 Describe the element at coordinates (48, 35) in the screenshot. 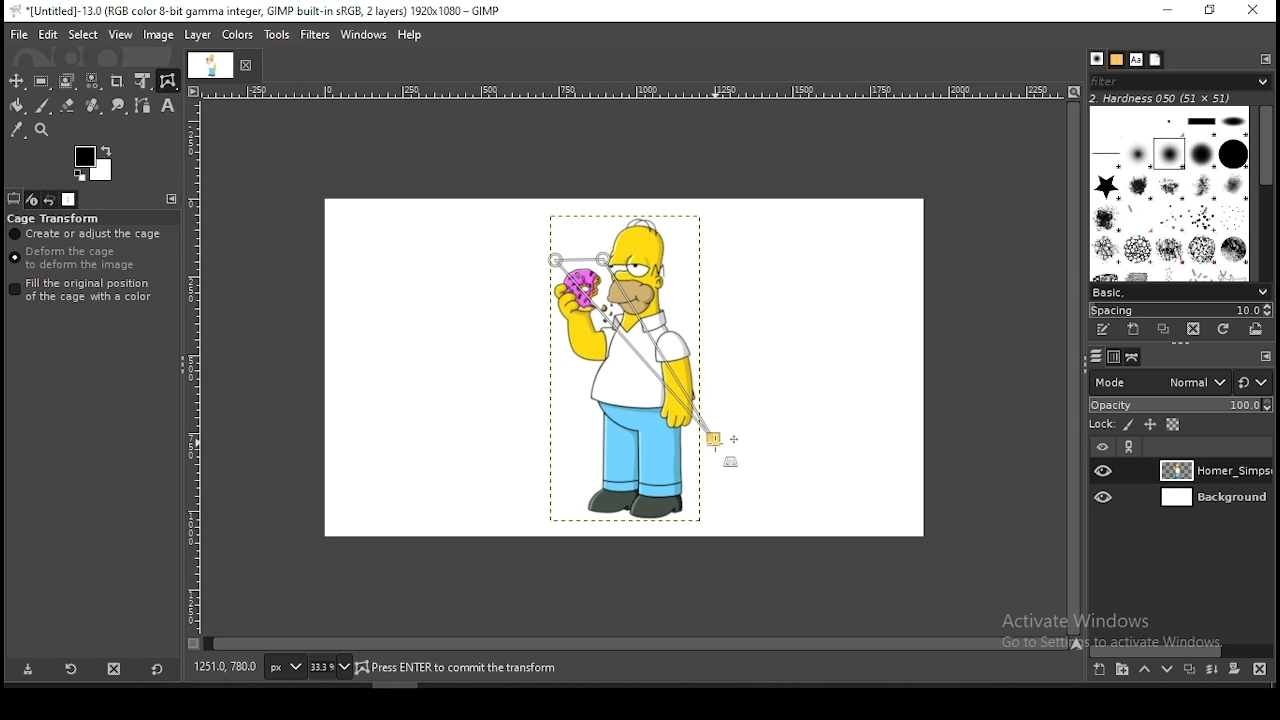

I see `edit` at that location.